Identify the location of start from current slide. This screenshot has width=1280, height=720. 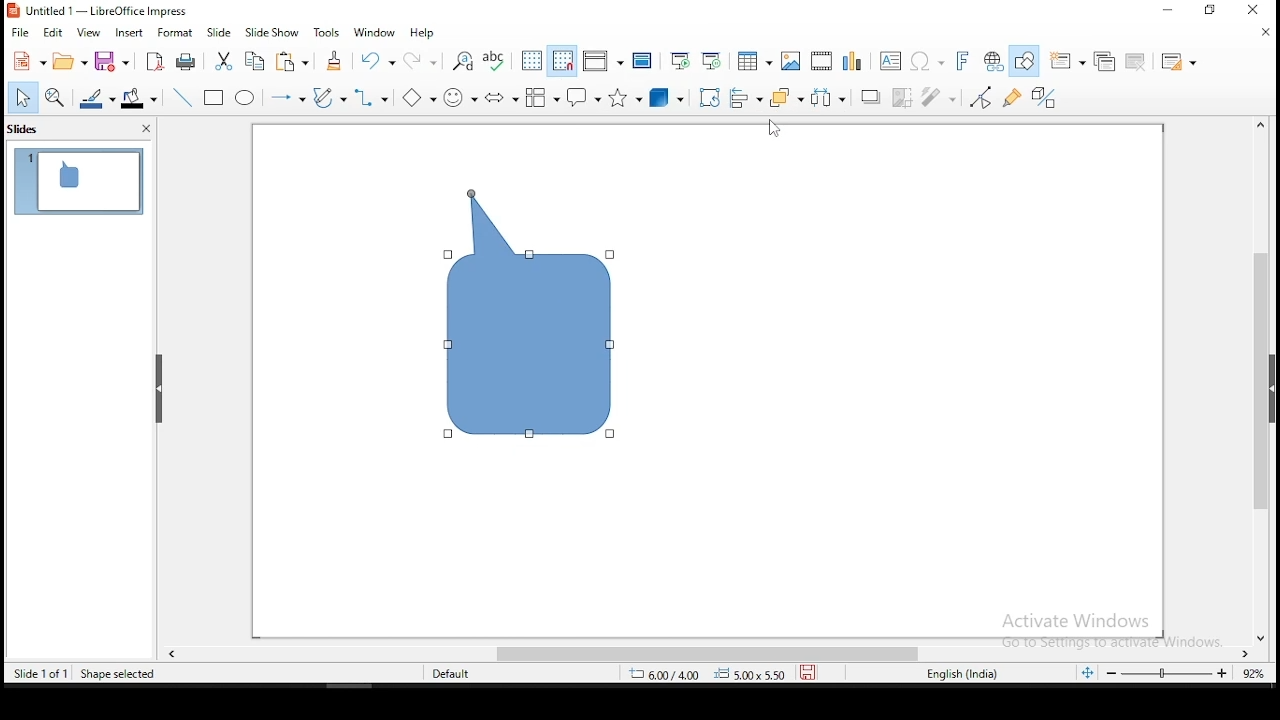
(711, 61).